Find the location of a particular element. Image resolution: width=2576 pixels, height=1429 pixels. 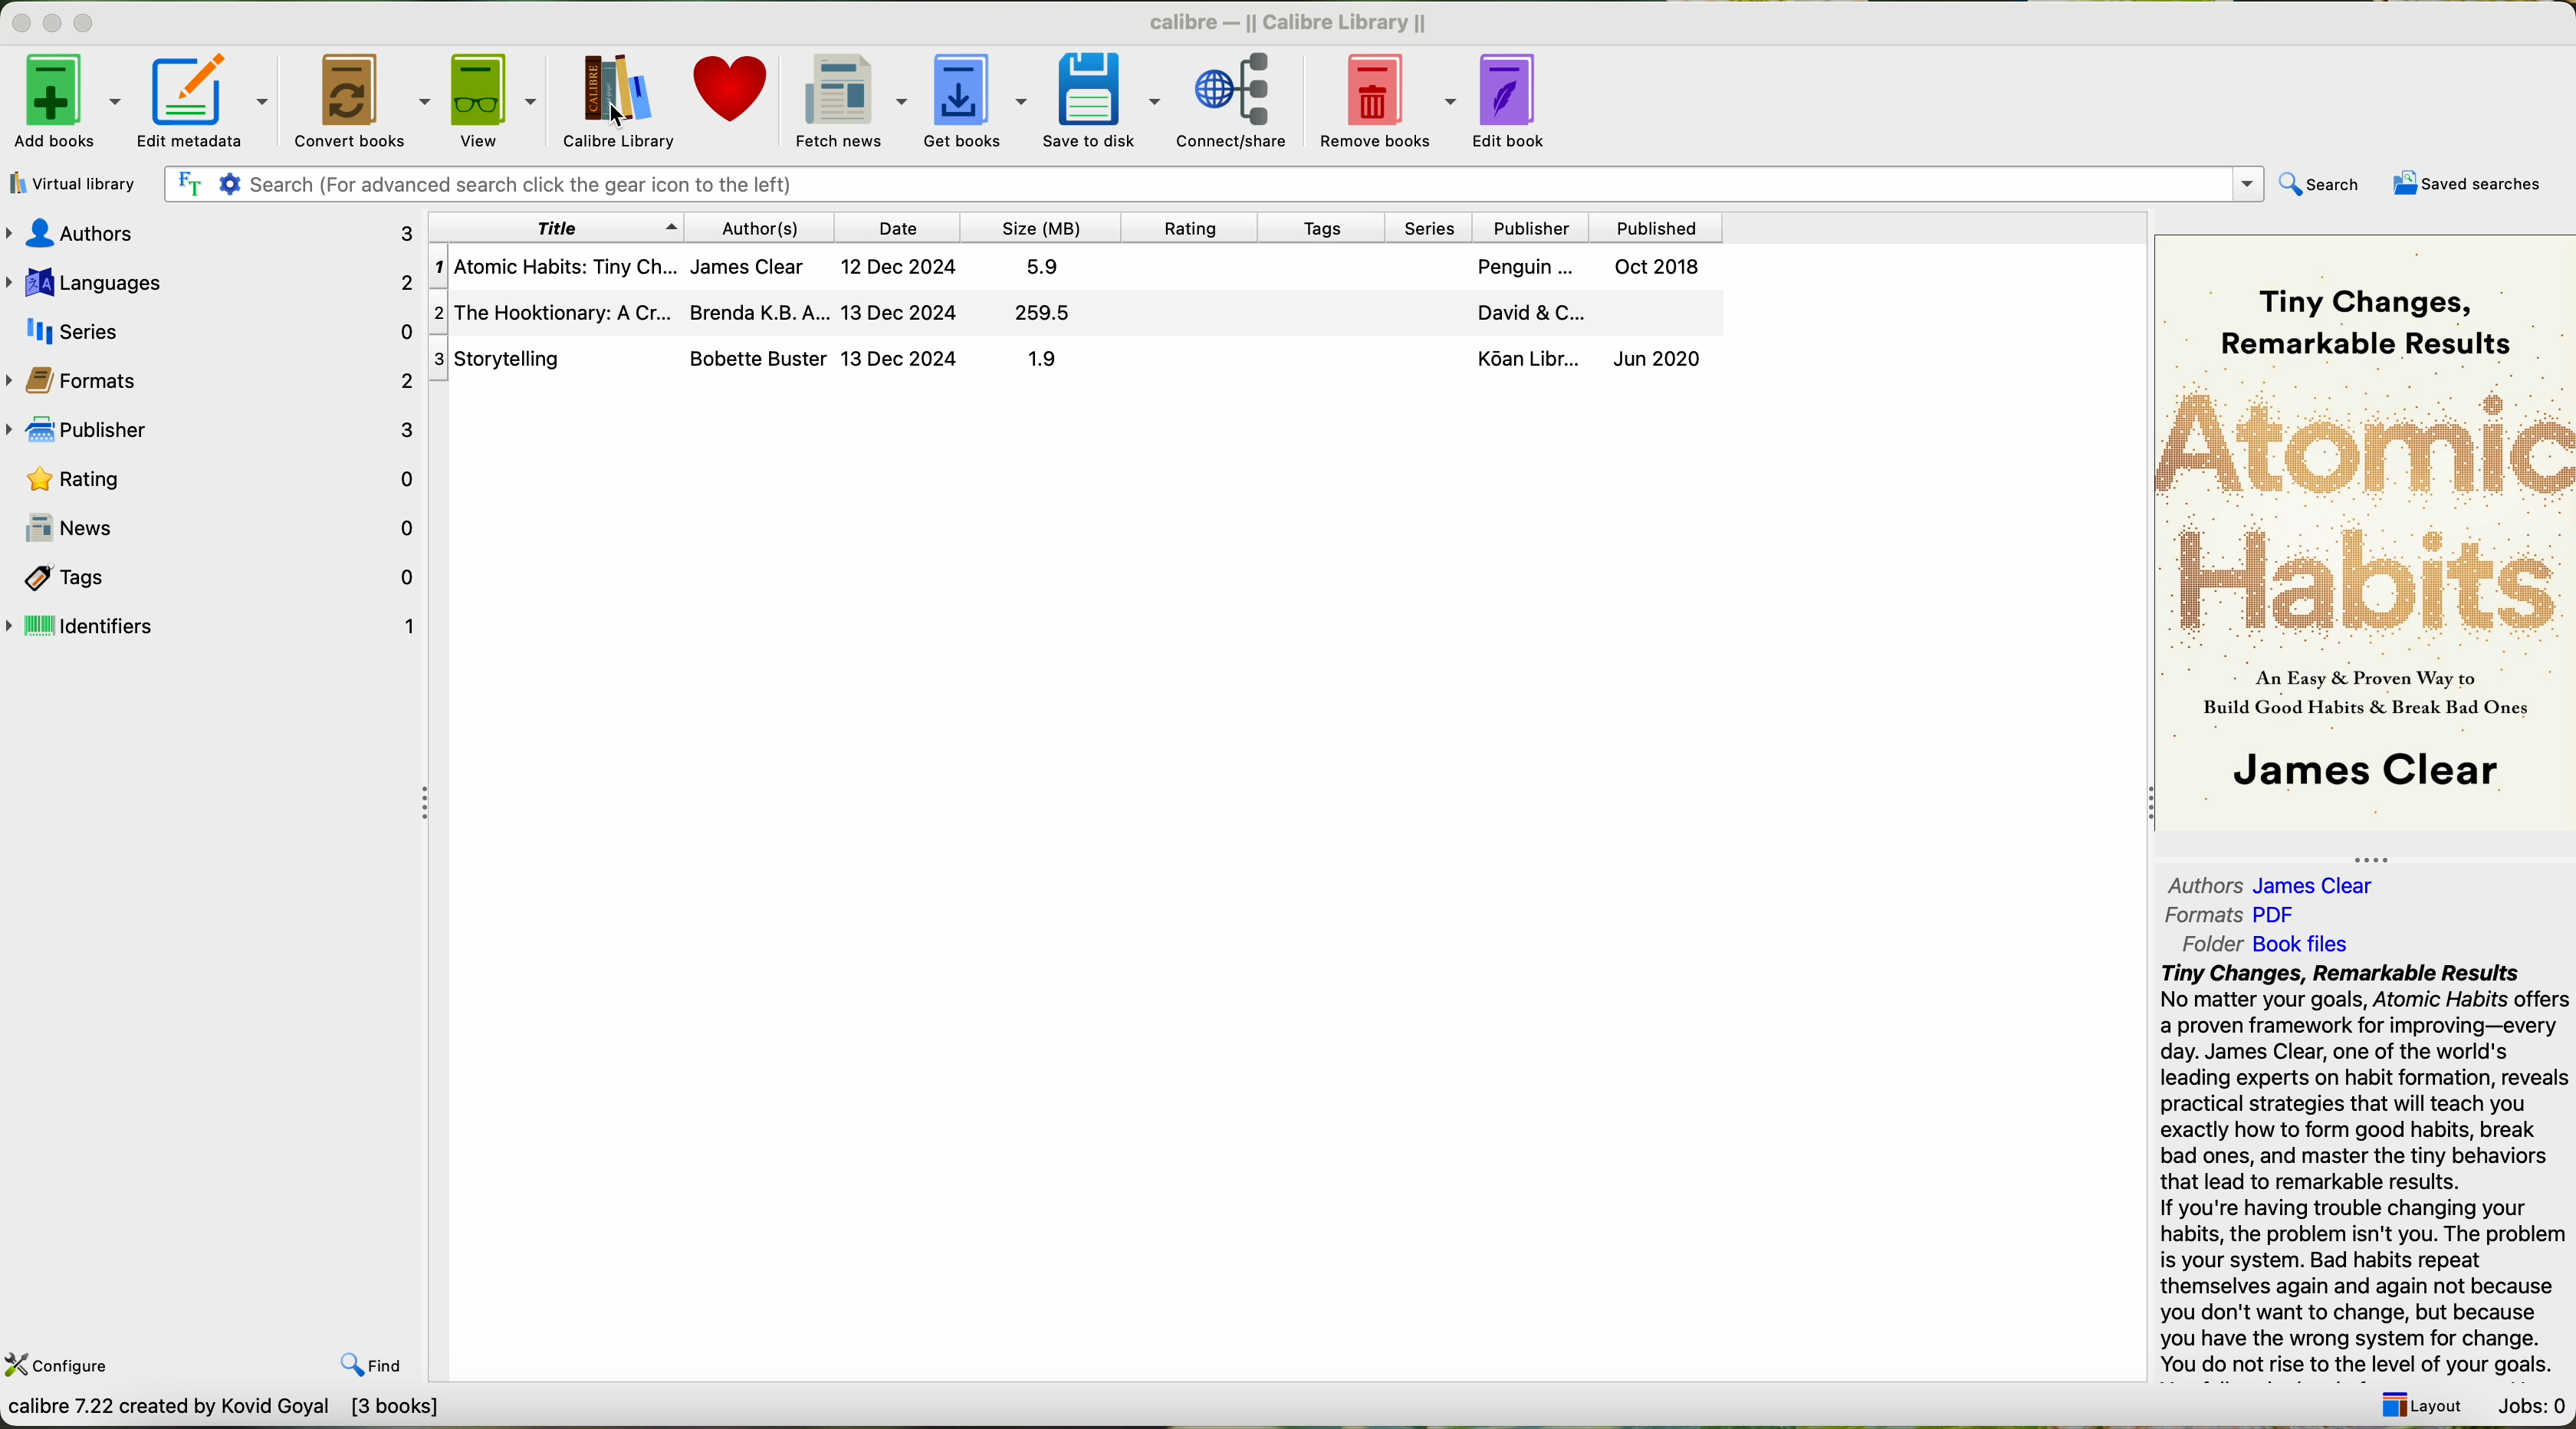

tags is located at coordinates (213, 578).